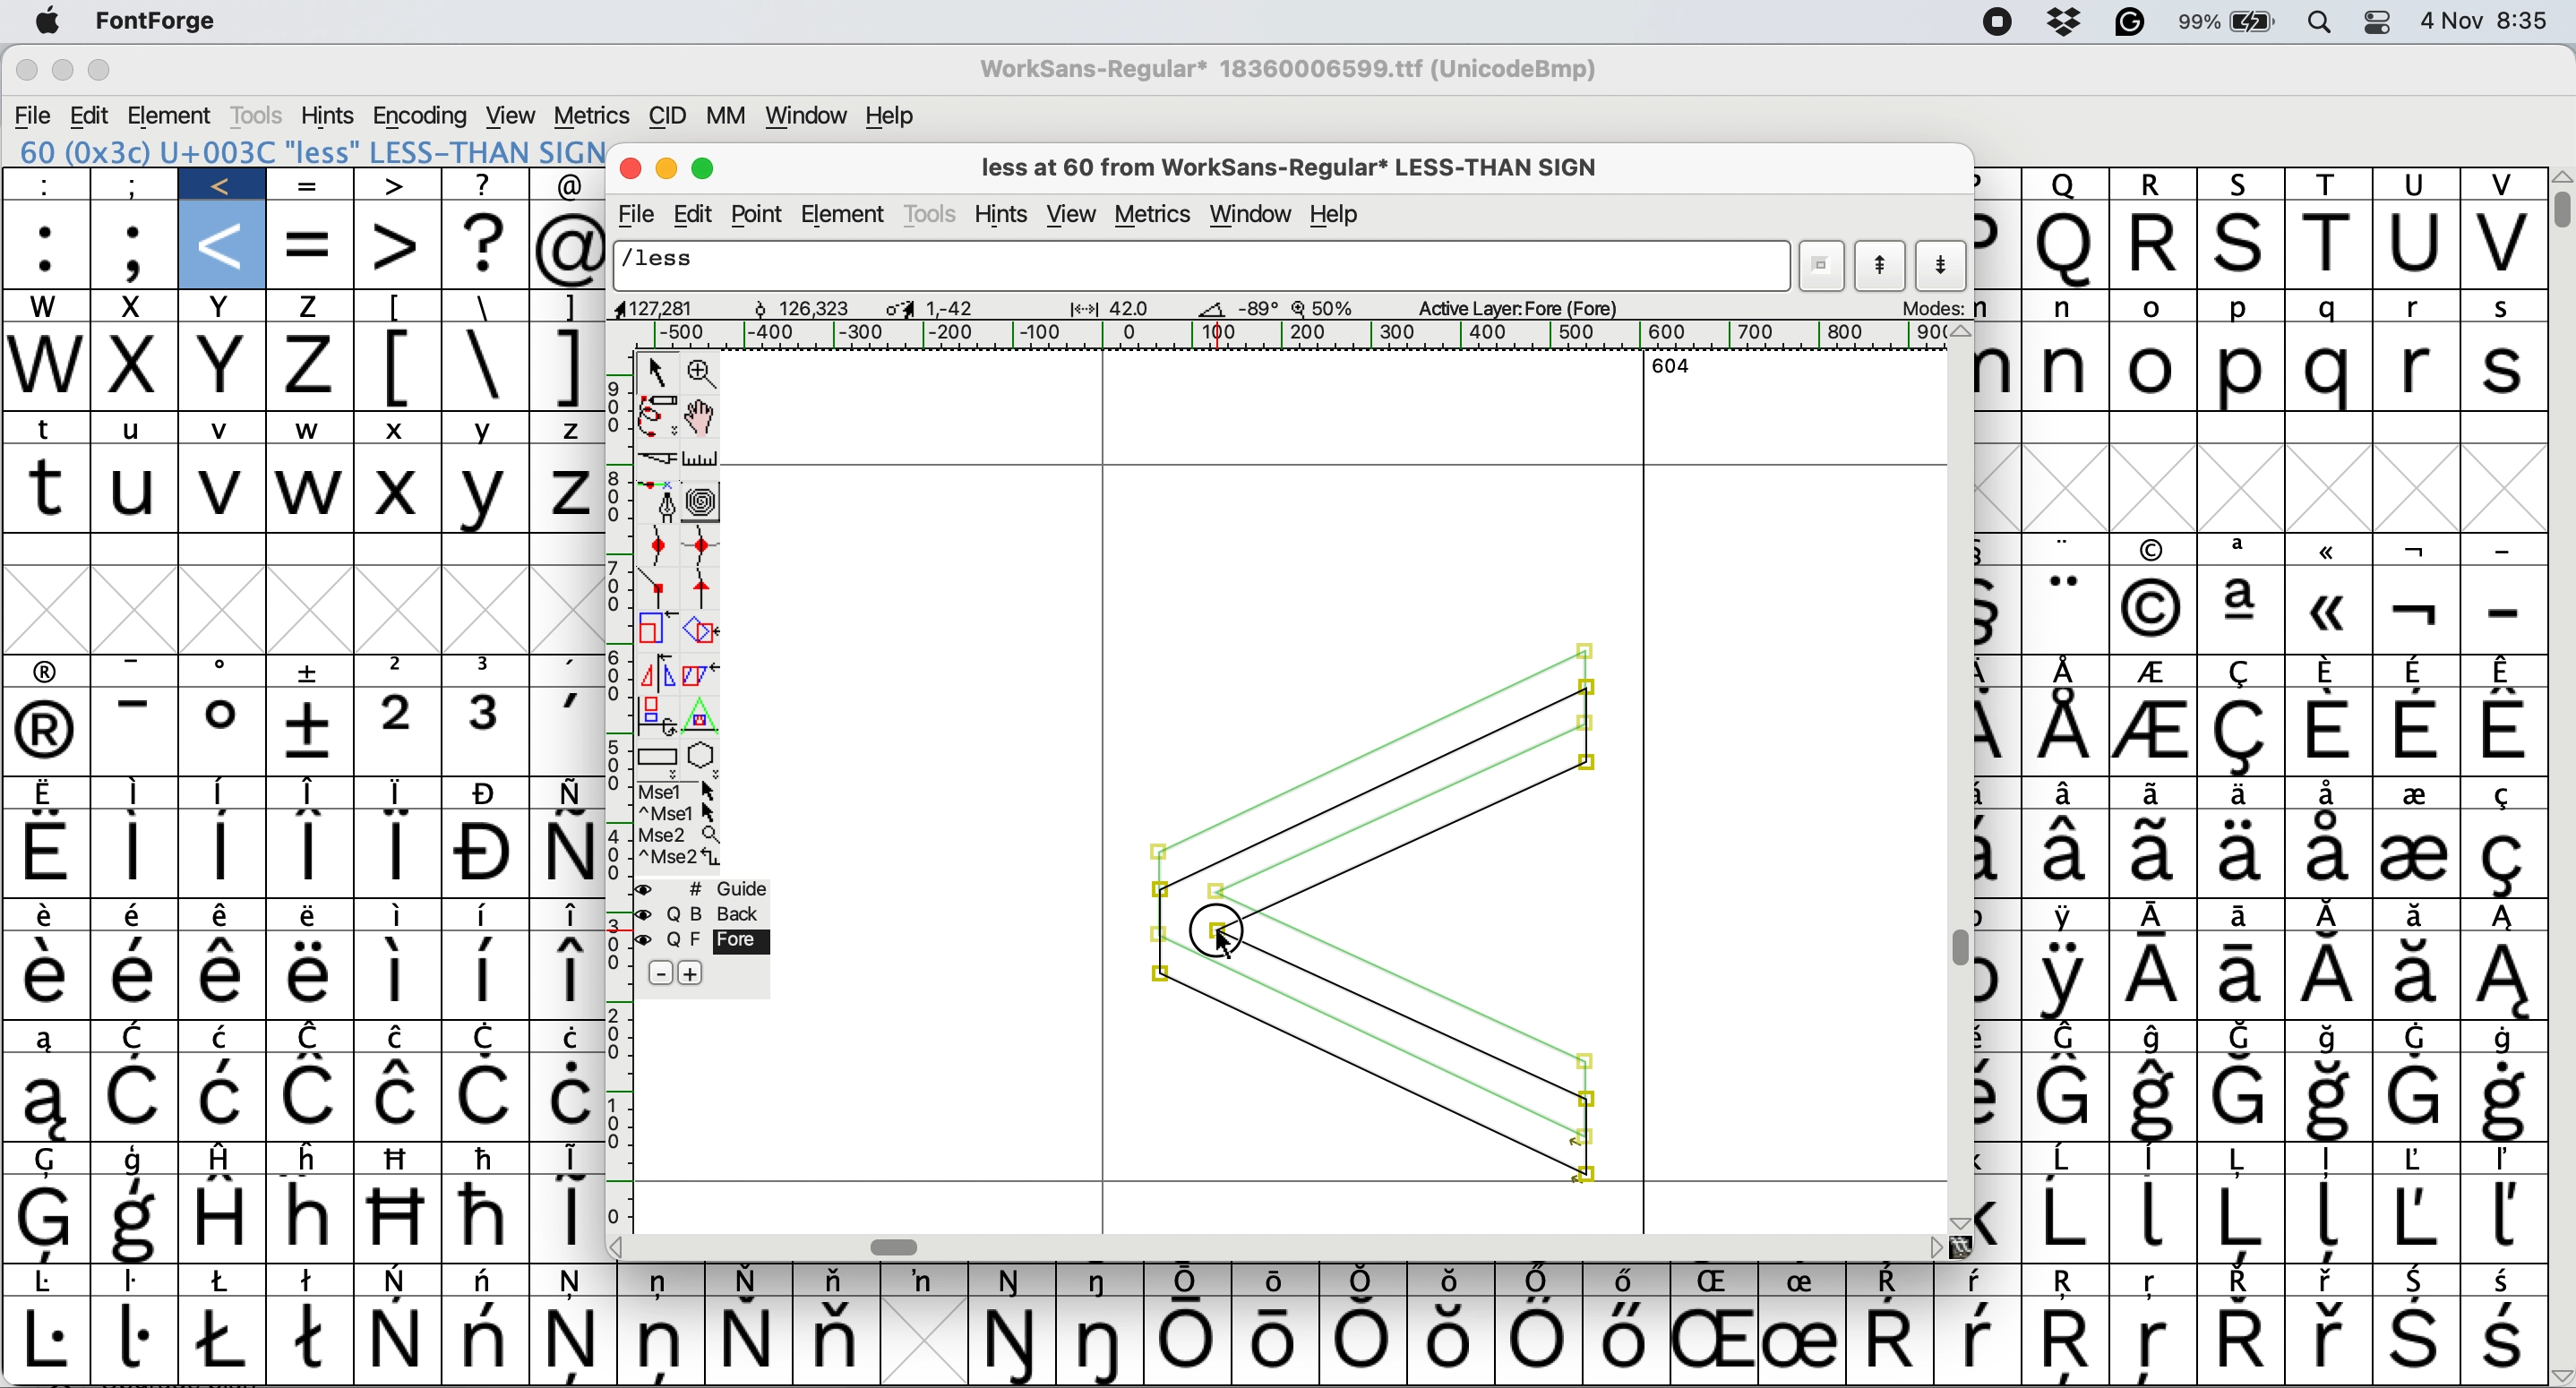 This screenshot has height=1388, width=2576. Describe the element at coordinates (1979, 1279) in the screenshot. I see `Symbol` at that location.